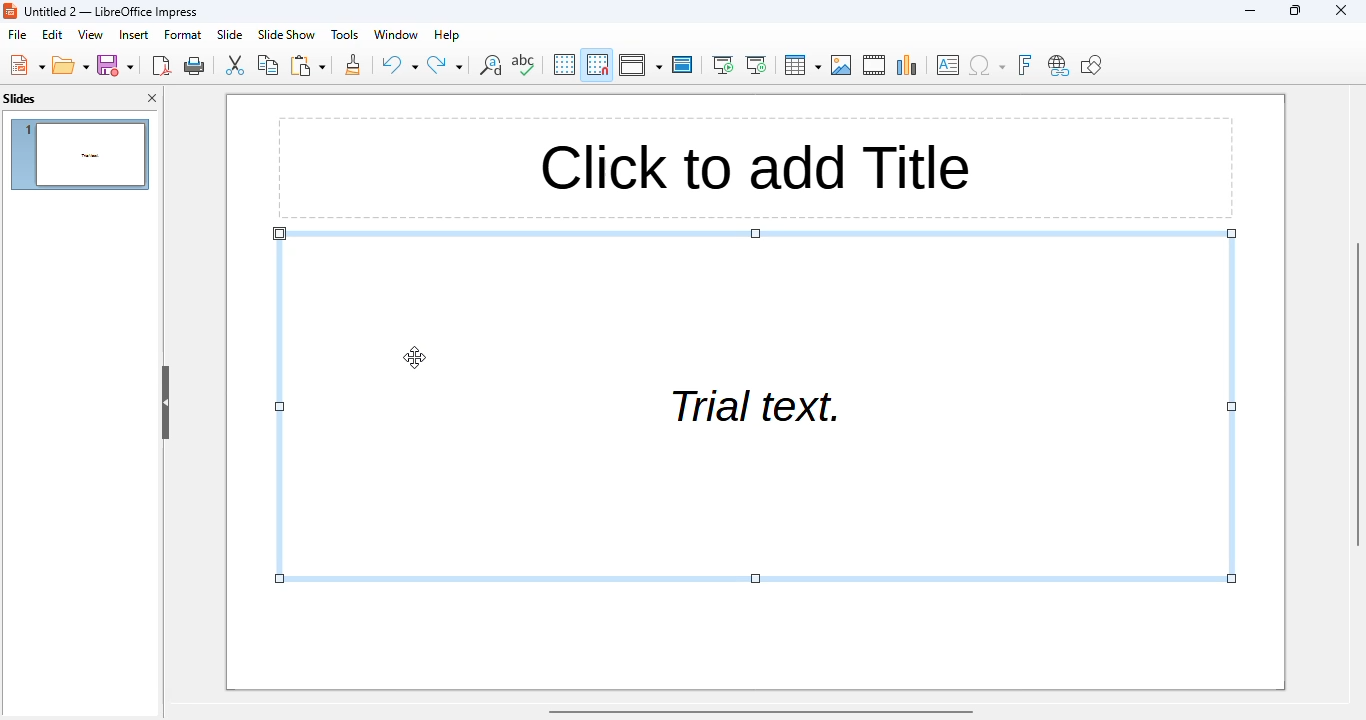  What do you see at coordinates (353, 64) in the screenshot?
I see `clone formatting` at bounding box center [353, 64].